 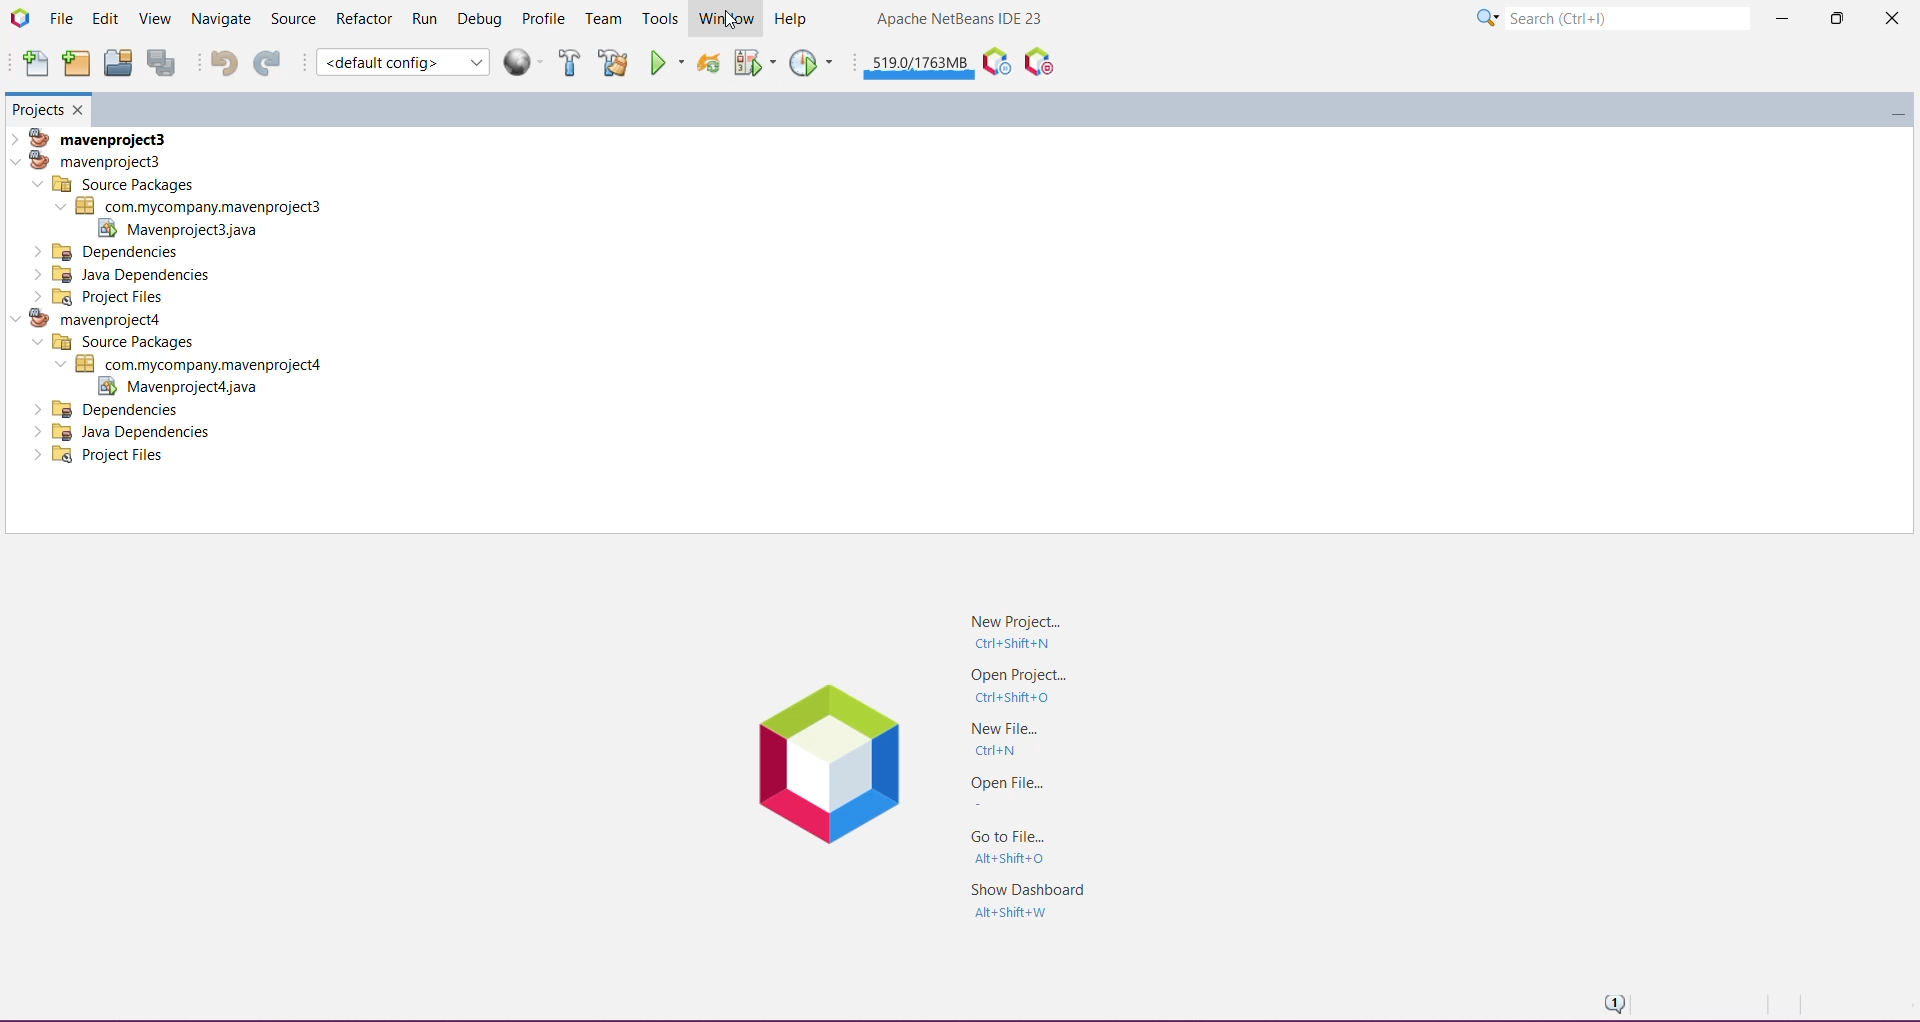 What do you see at coordinates (402, 62) in the screenshot?
I see `Set Project Configuration` at bounding box center [402, 62].